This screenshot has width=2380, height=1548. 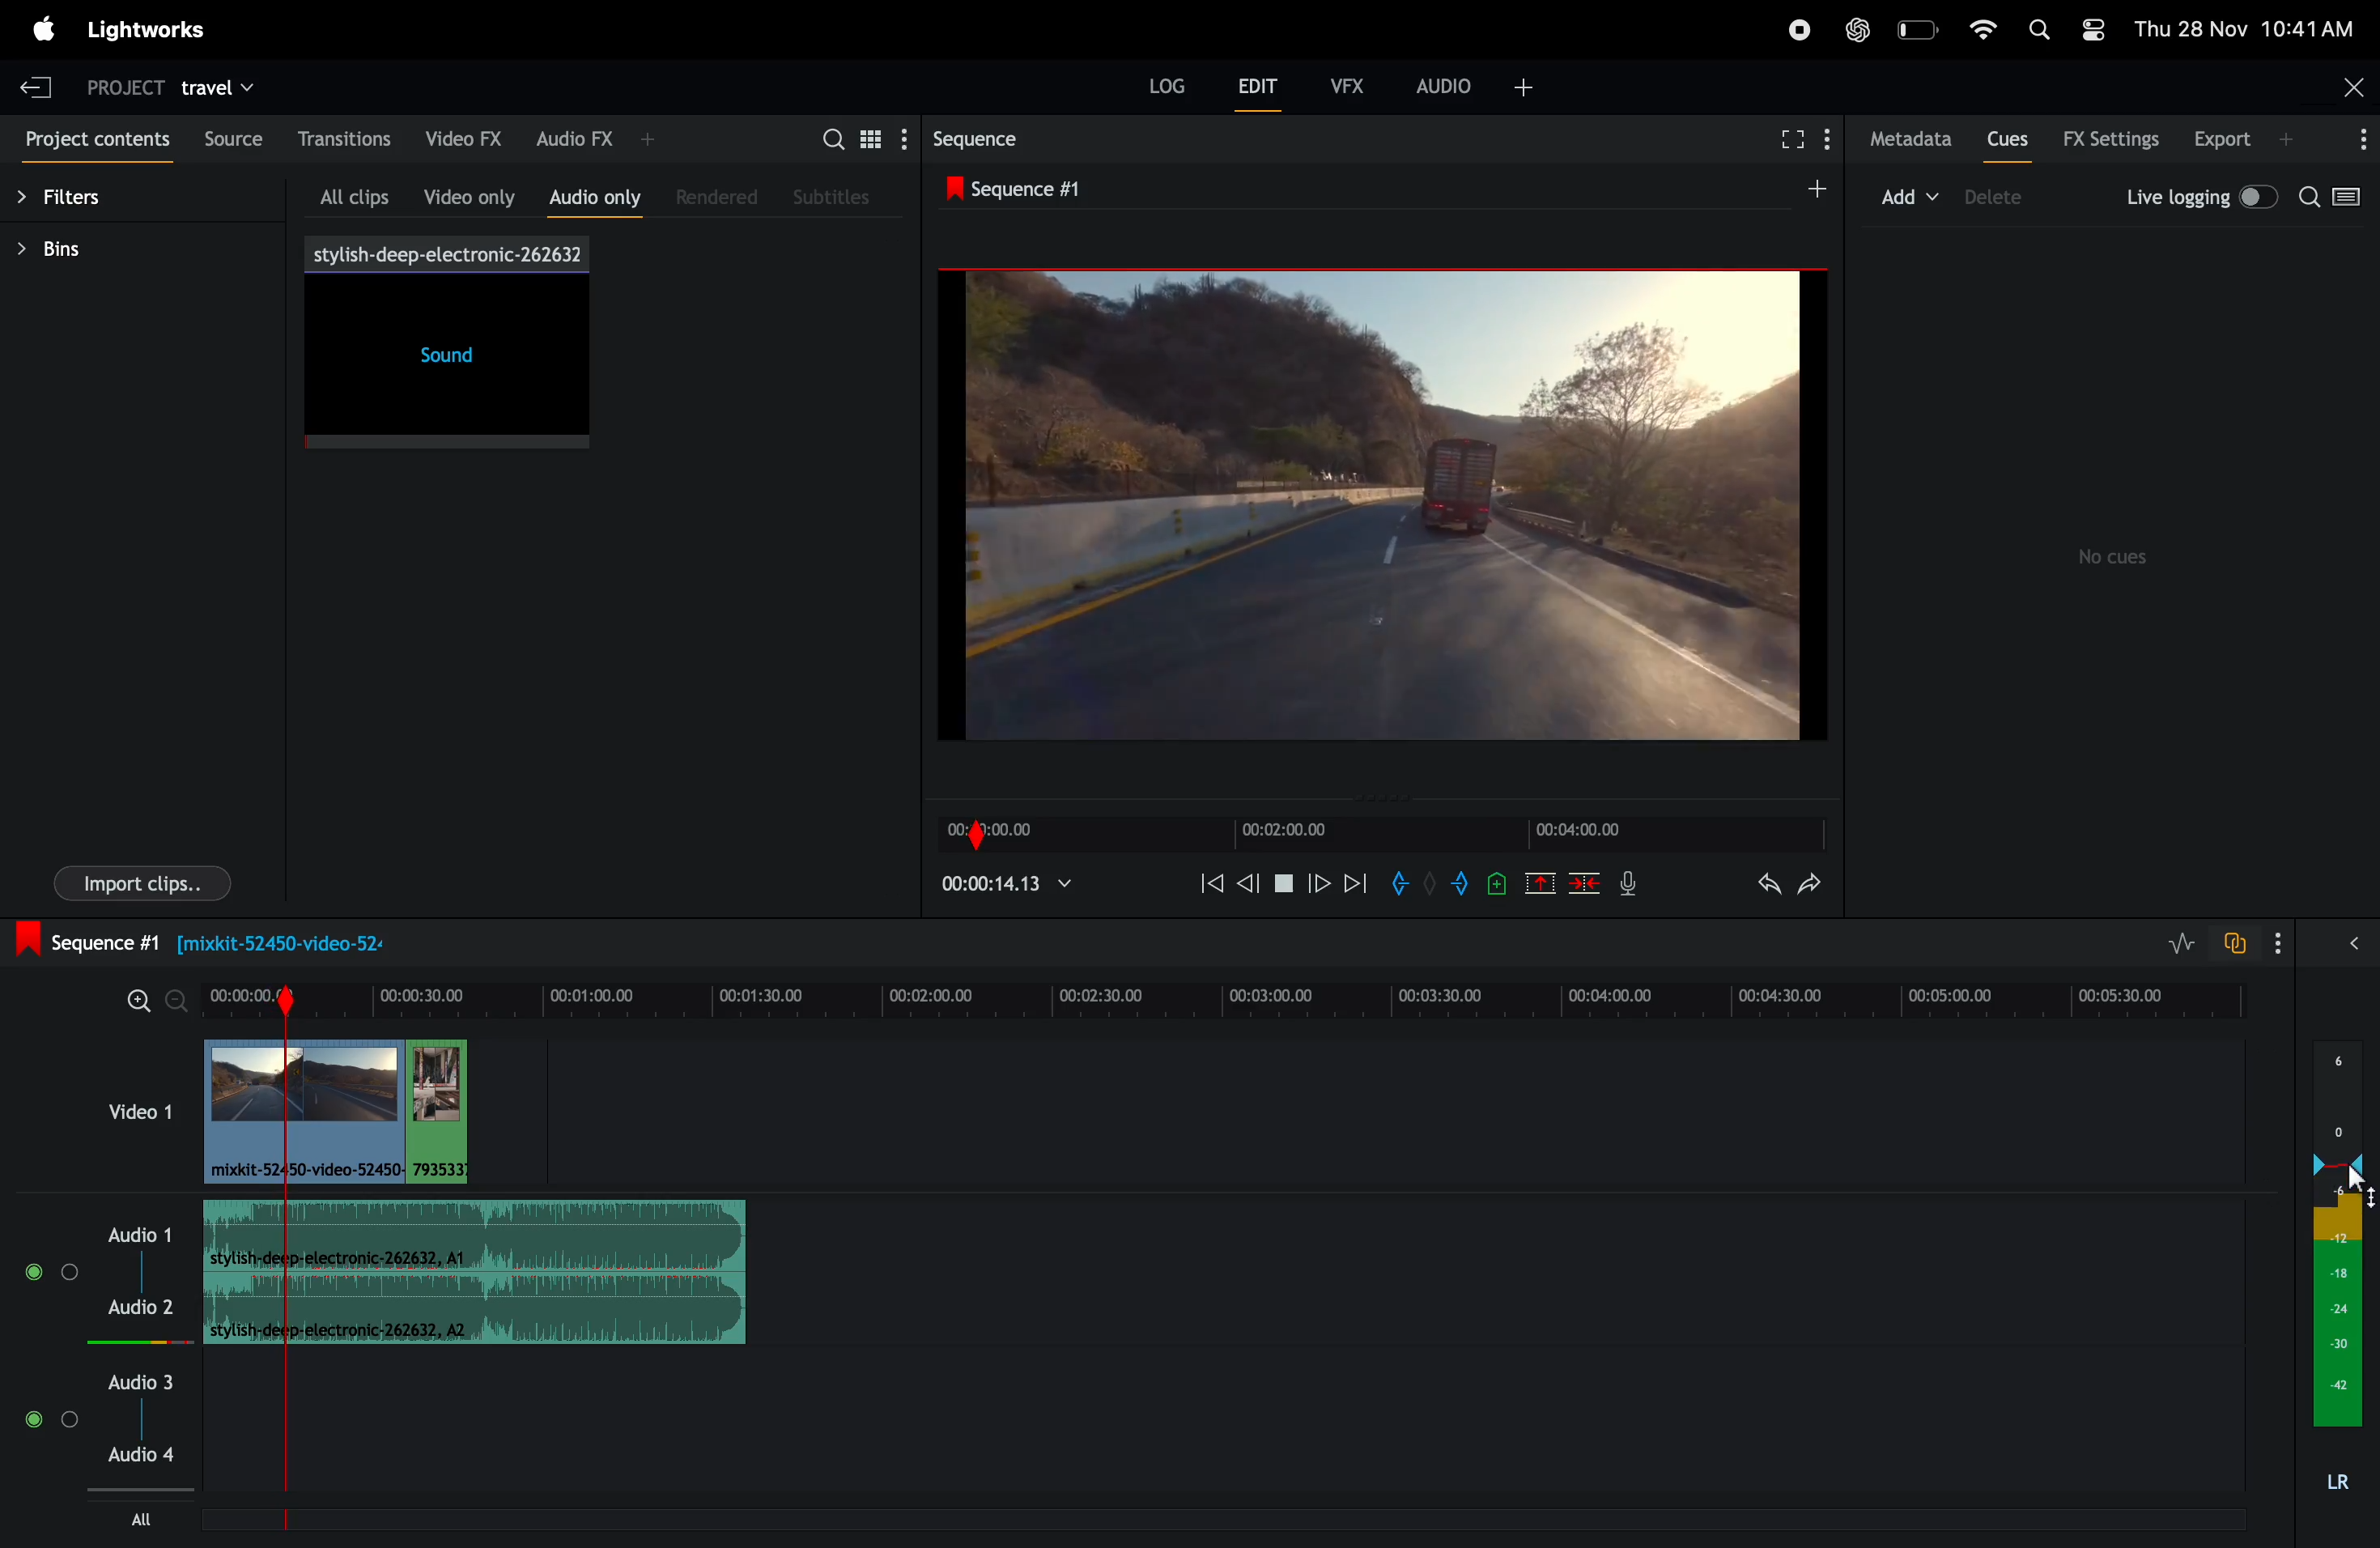 I want to click on meta data, so click(x=1907, y=138).